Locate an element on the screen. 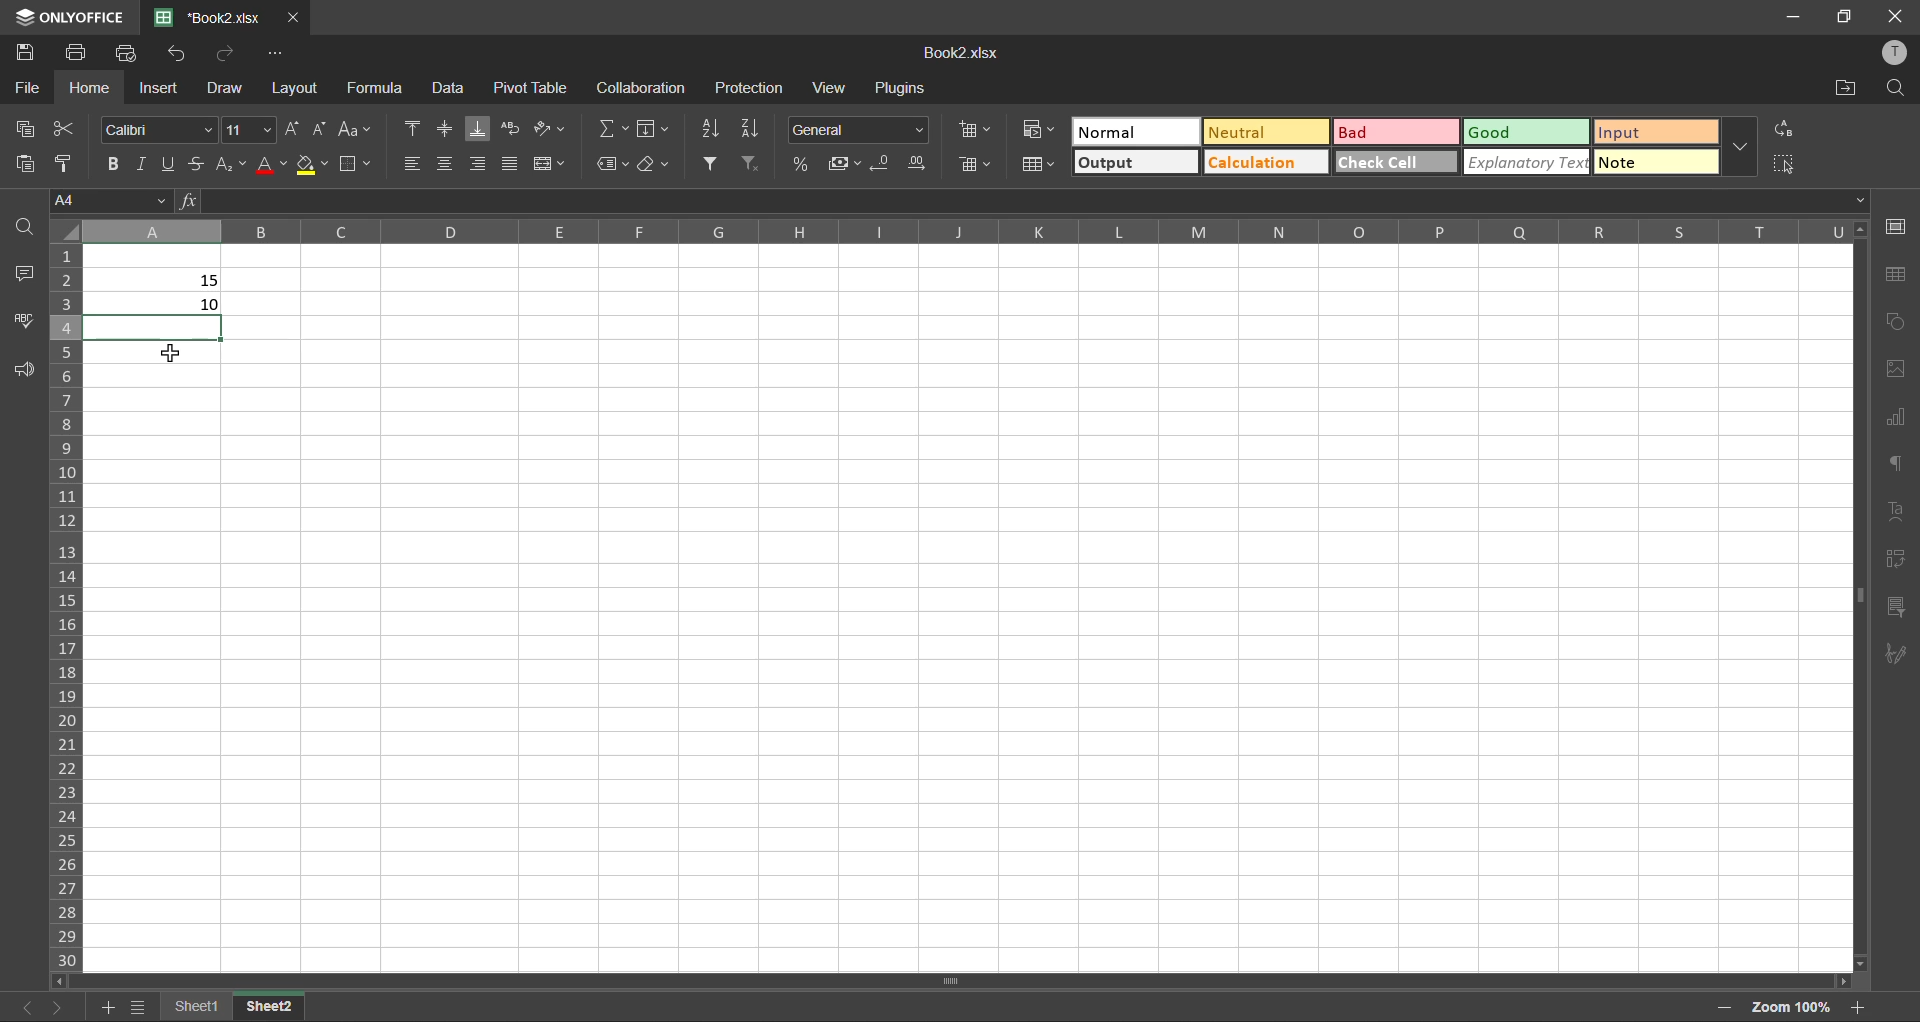 This screenshot has height=1022, width=1920. replace is located at coordinates (1784, 128).